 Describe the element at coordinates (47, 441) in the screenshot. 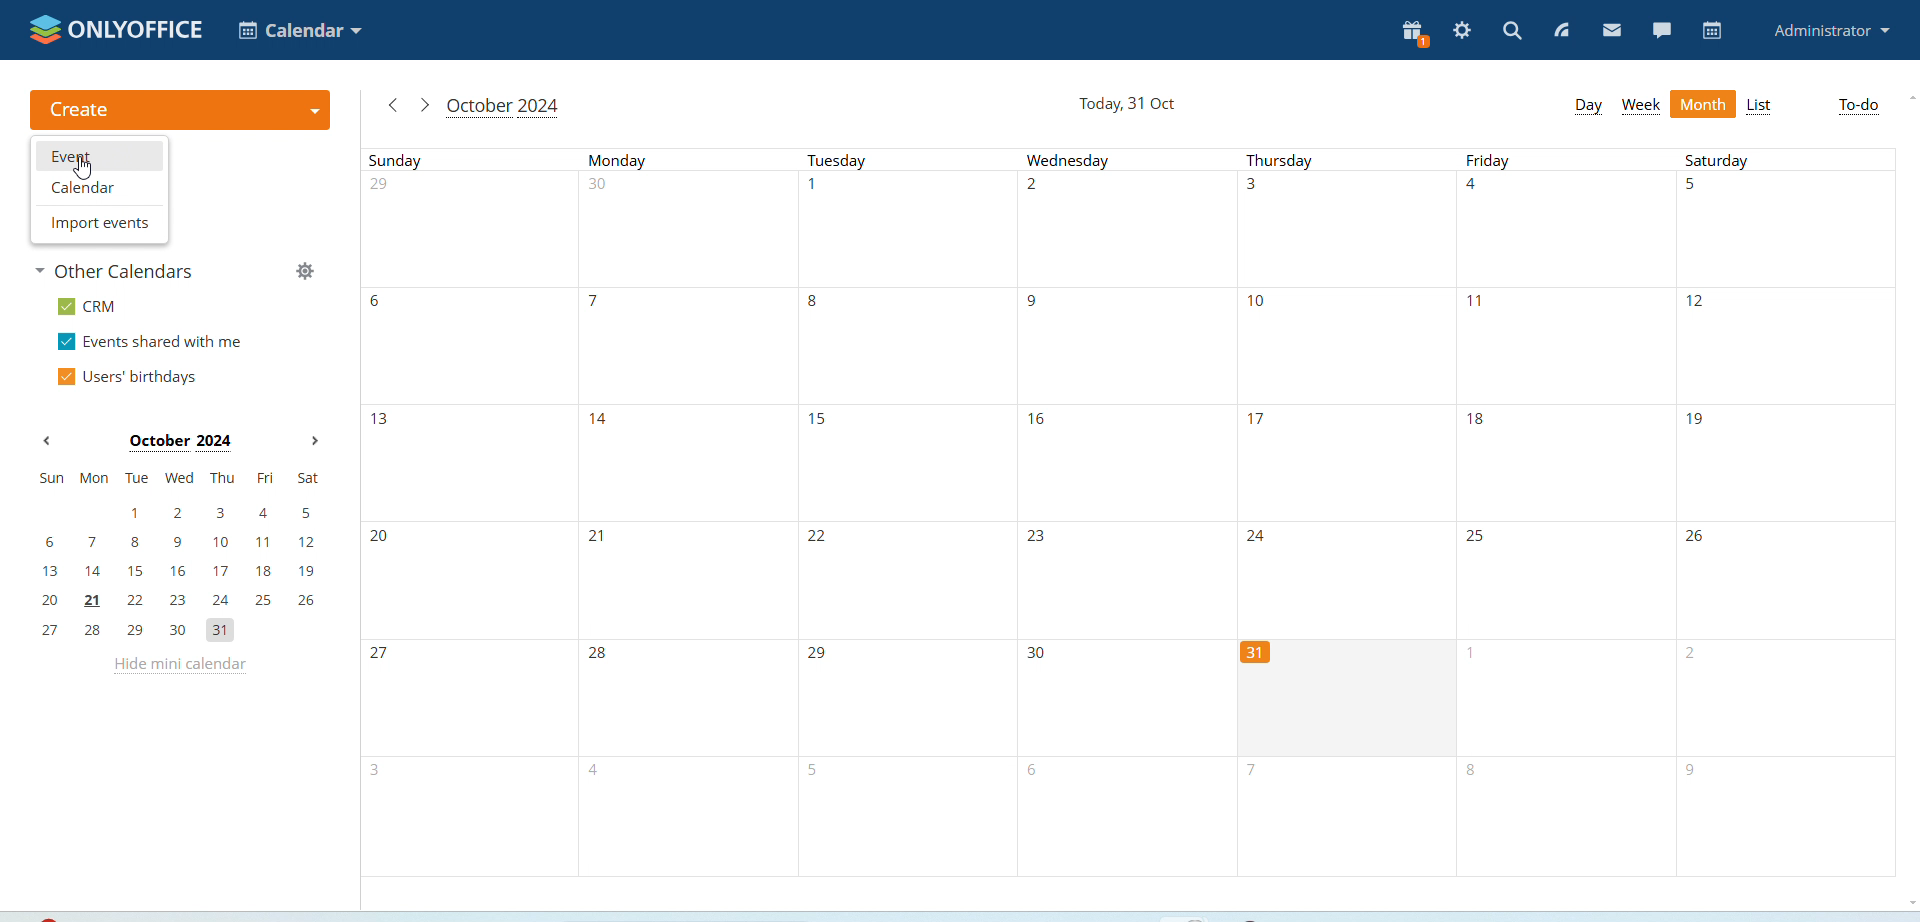

I see `previous month` at that location.